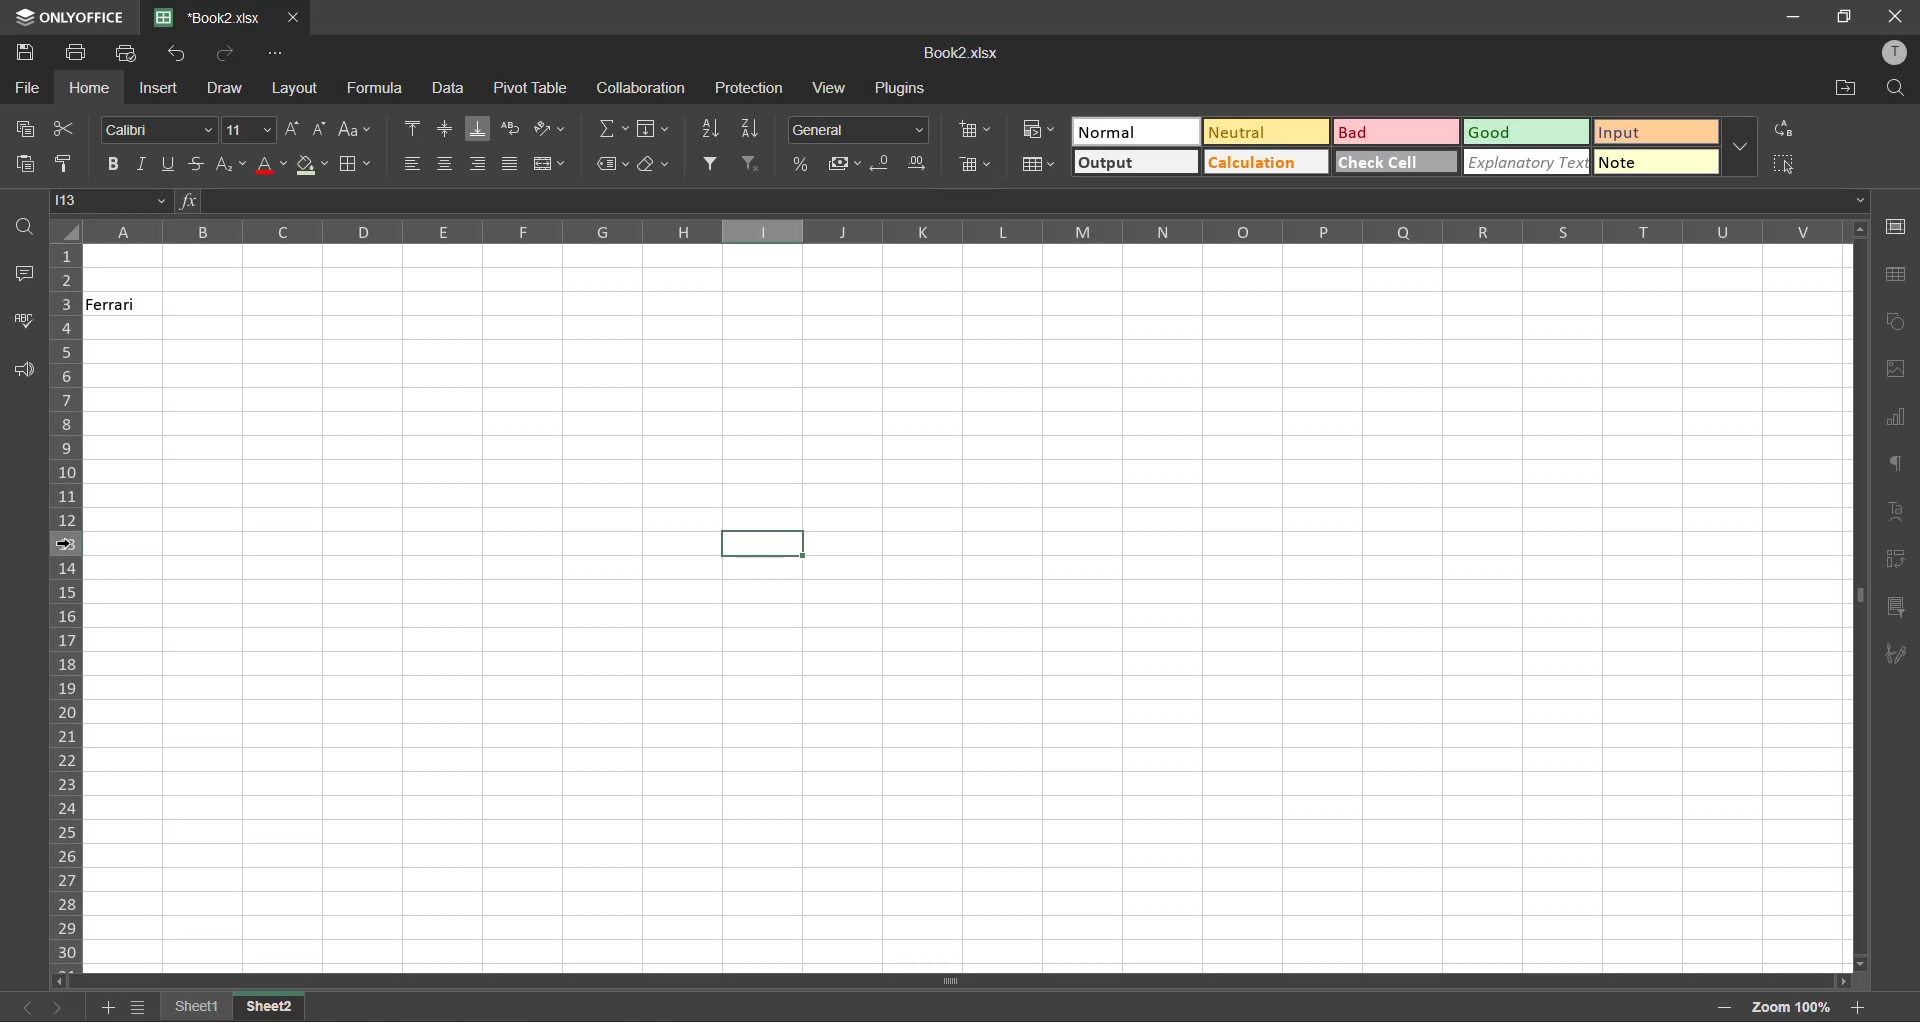  Describe the element at coordinates (1897, 276) in the screenshot. I see `table` at that location.